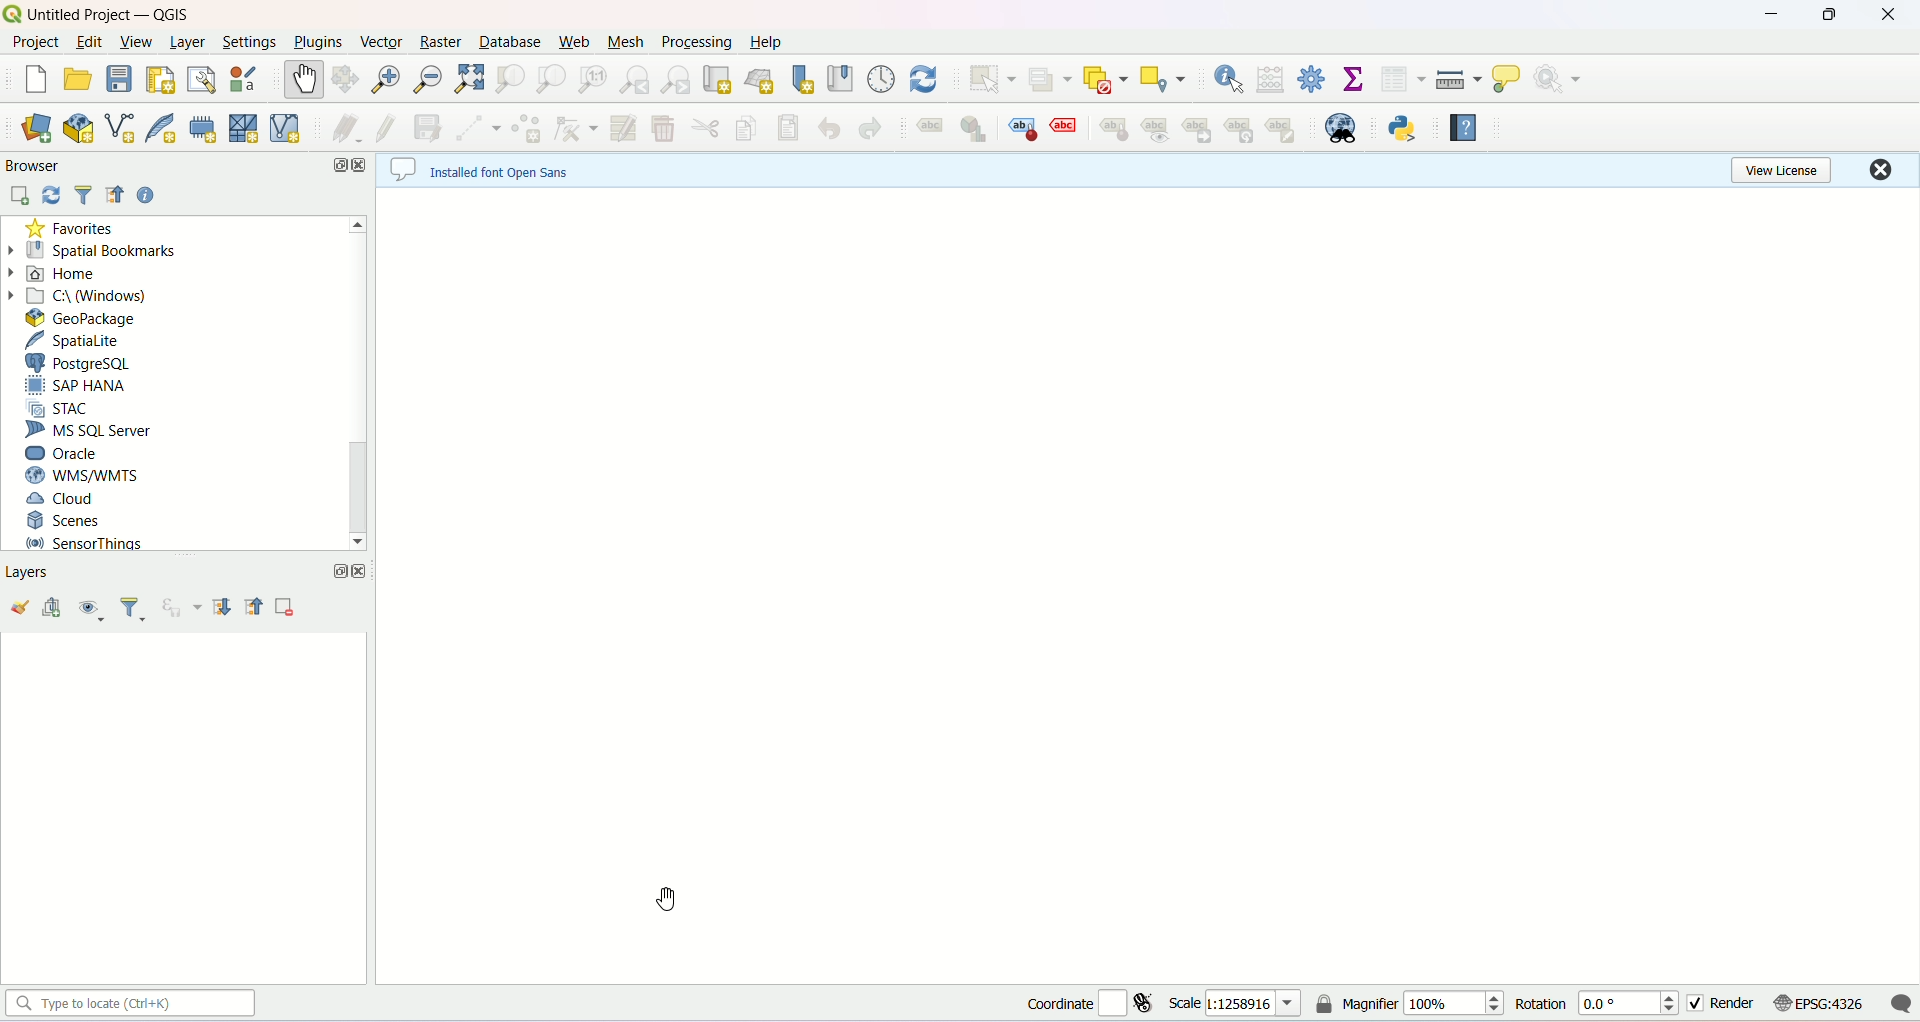  Describe the element at coordinates (288, 612) in the screenshot. I see `remove layer` at that location.